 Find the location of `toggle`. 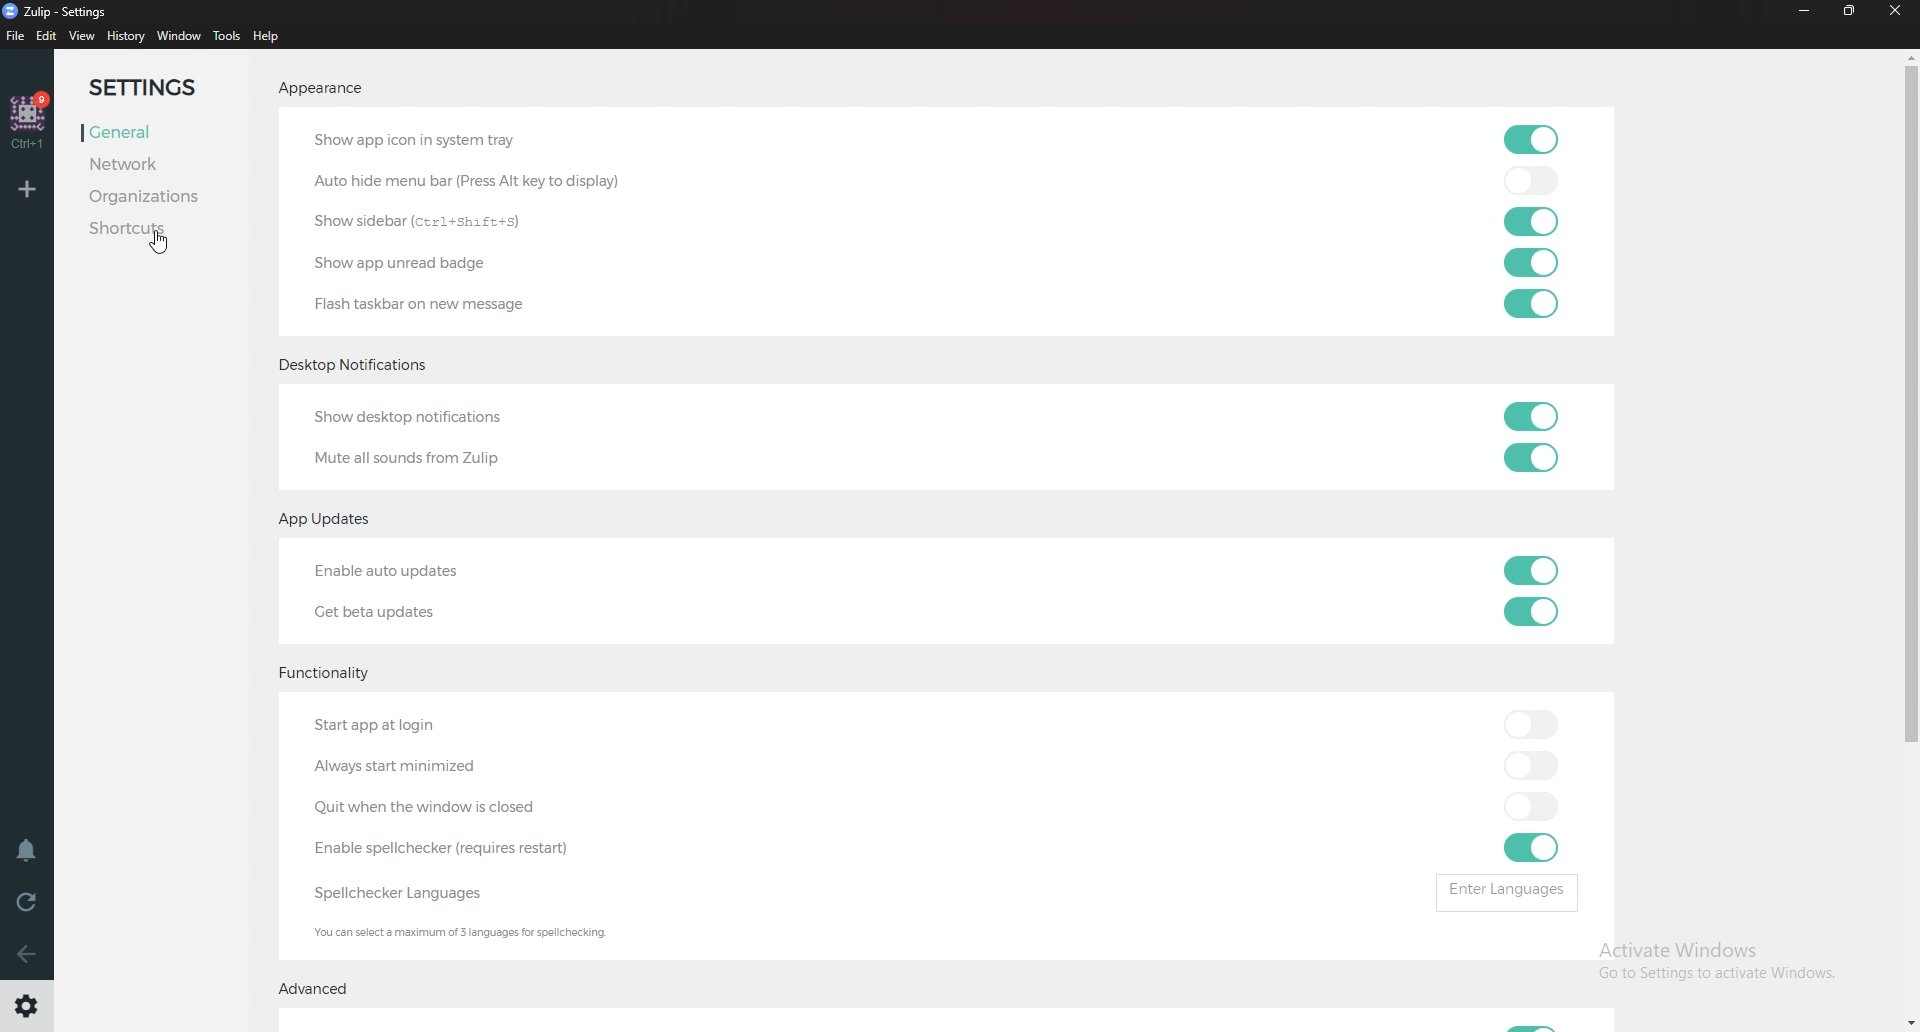

toggle is located at coordinates (1532, 302).